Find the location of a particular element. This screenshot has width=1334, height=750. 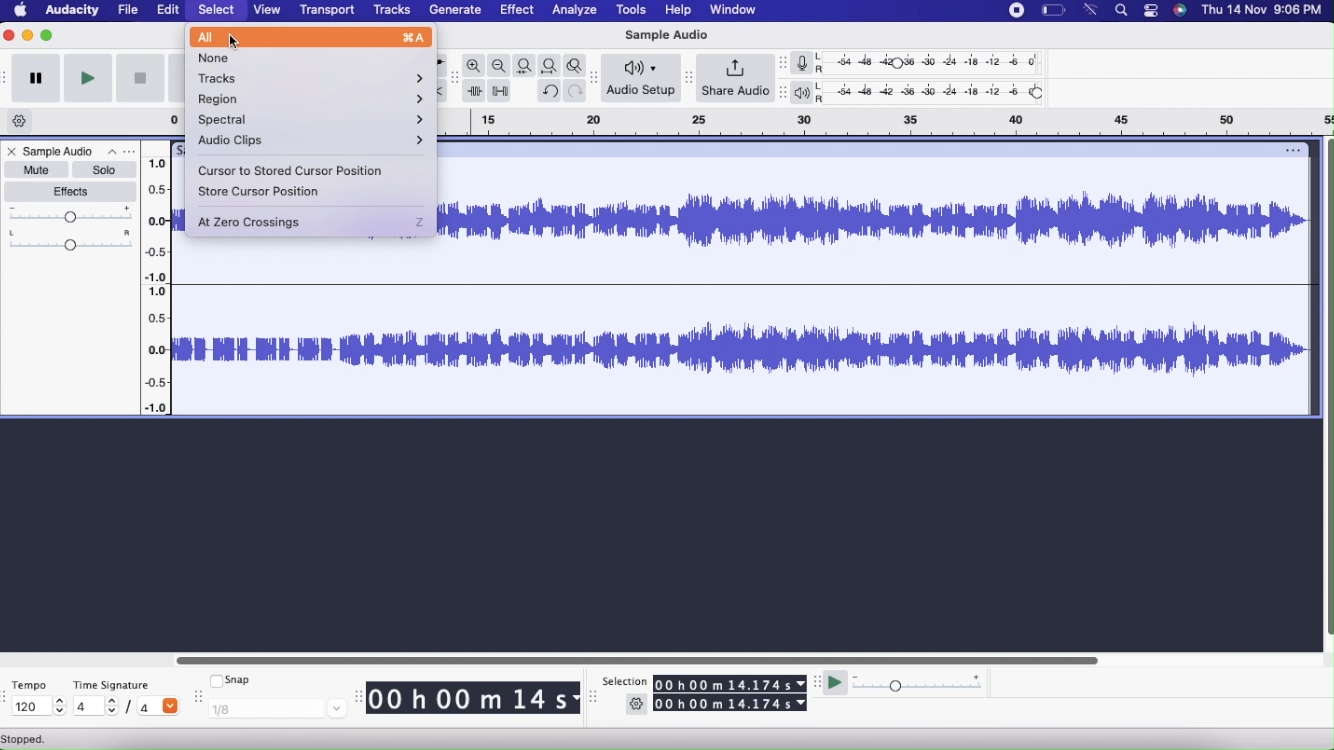

Playback Speed is located at coordinates (924, 684).